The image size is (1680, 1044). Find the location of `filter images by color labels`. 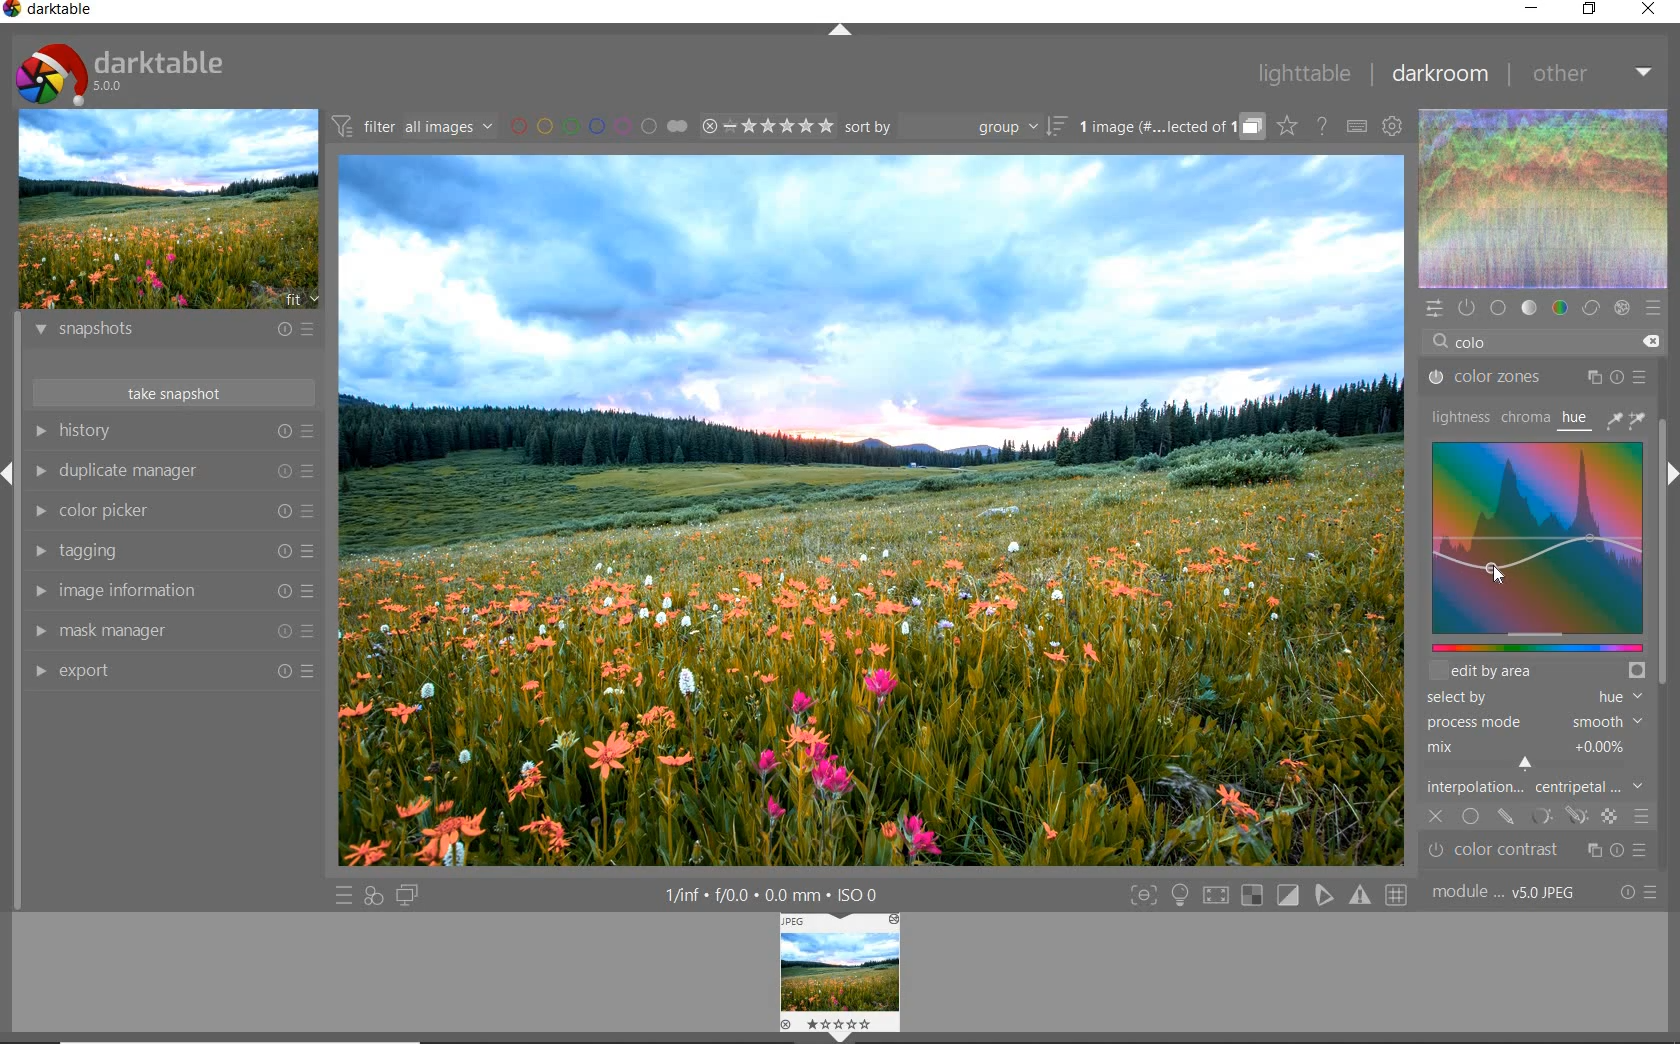

filter images by color labels is located at coordinates (597, 126).